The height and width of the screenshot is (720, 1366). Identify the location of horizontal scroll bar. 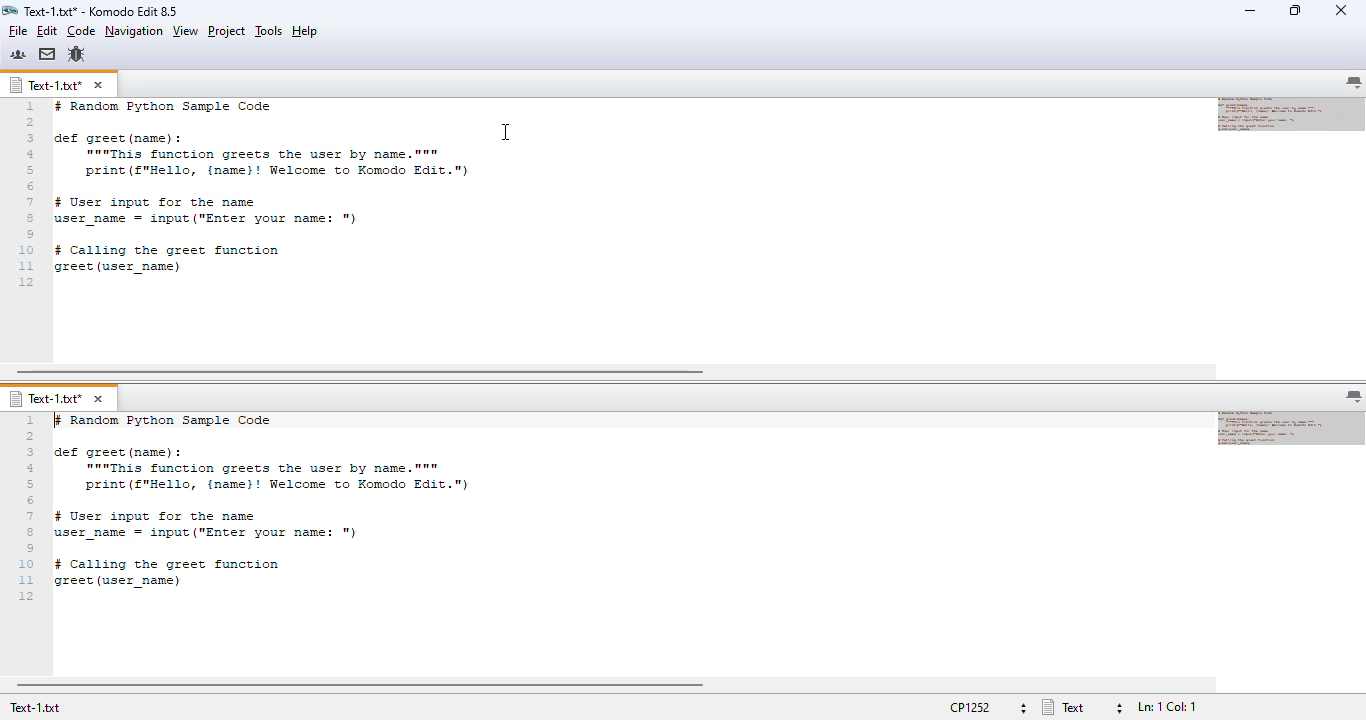
(361, 372).